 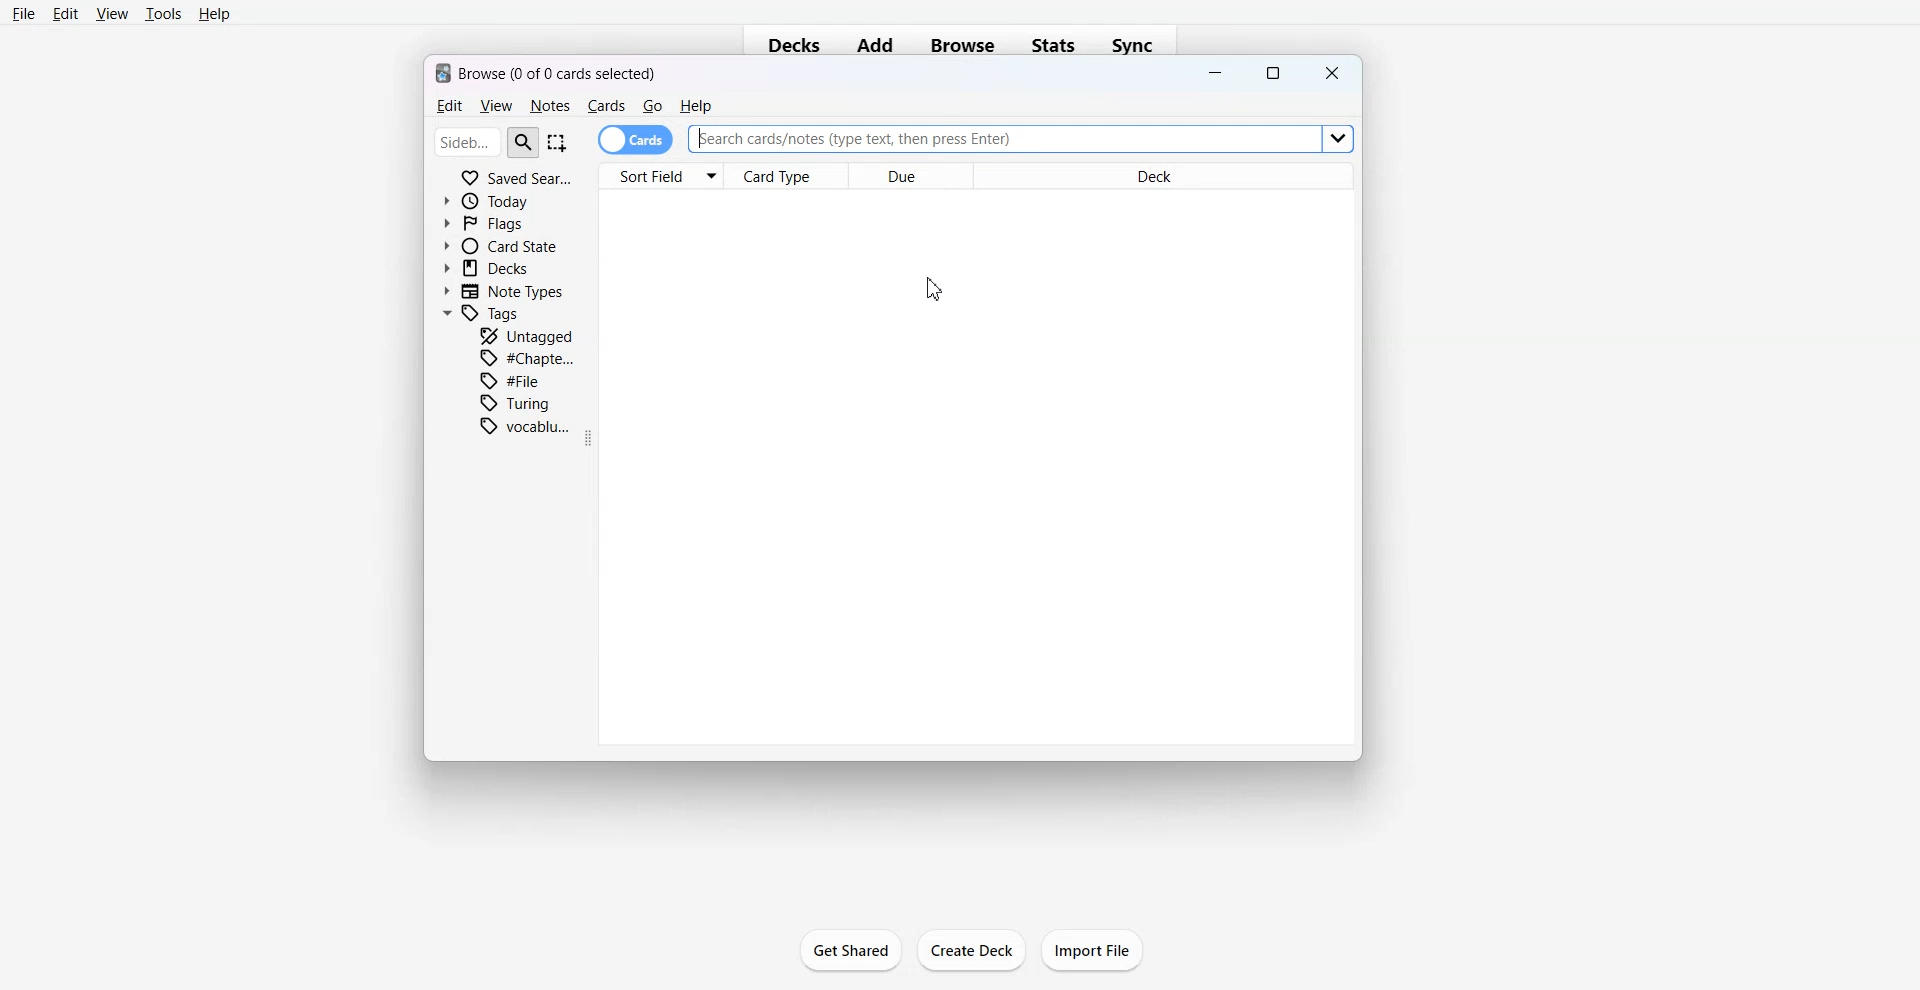 I want to click on Cursor, so click(x=938, y=288).